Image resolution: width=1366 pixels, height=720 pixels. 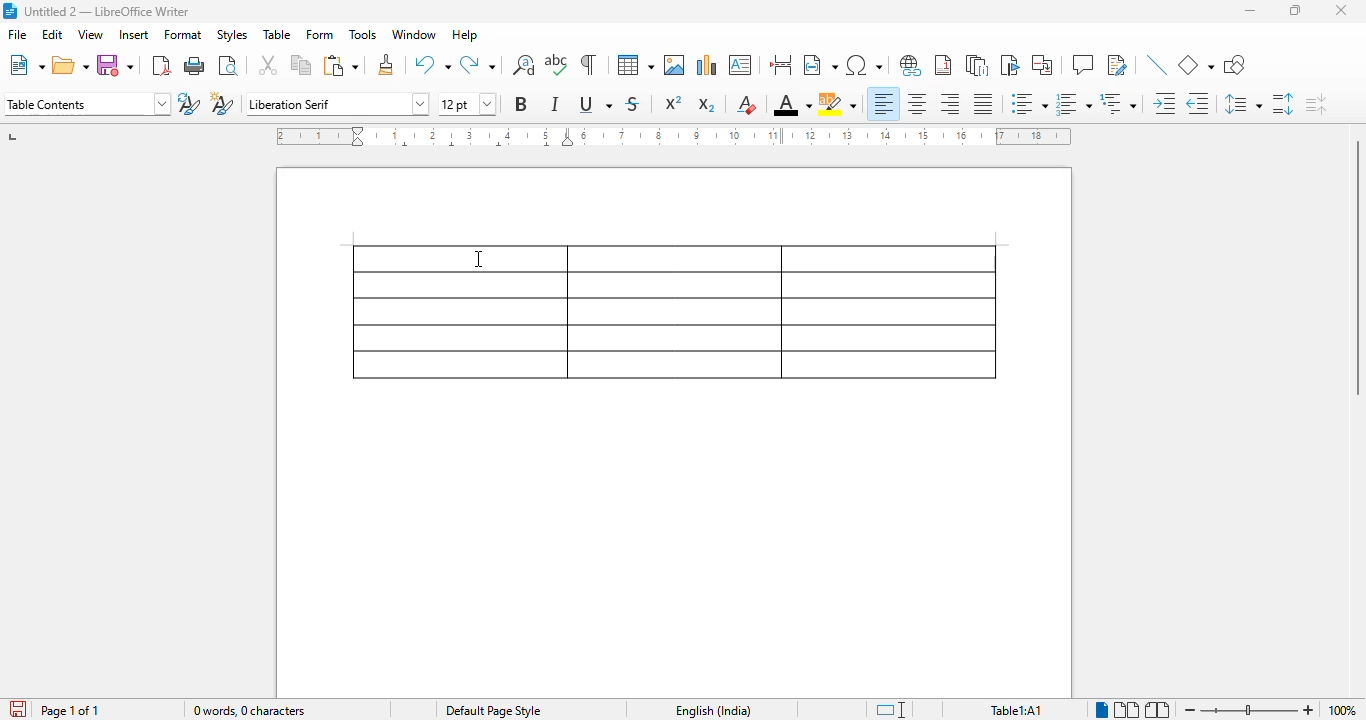 What do you see at coordinates (1029, 103) in the screenshot?
I see `toggle unordered list` at bounding box center [1029, 103].